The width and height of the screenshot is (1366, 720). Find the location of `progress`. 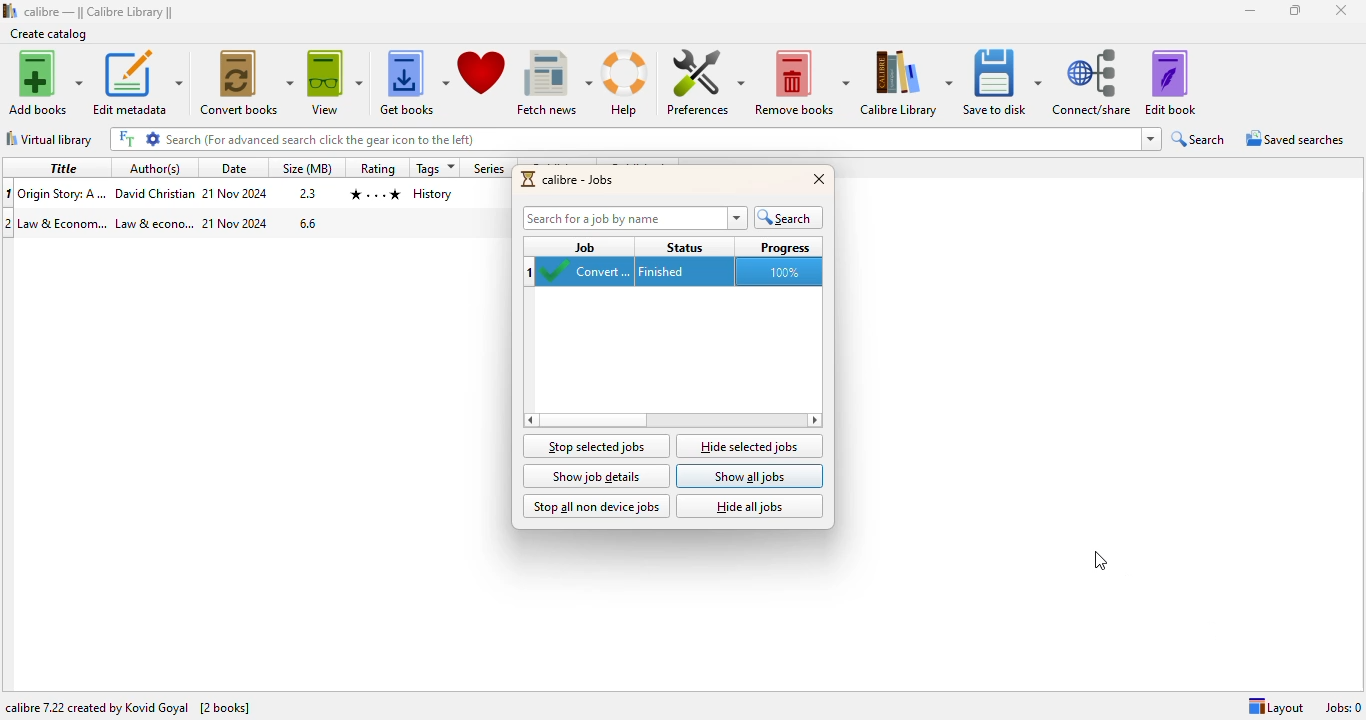

progress is located at coordinates (785, 247).